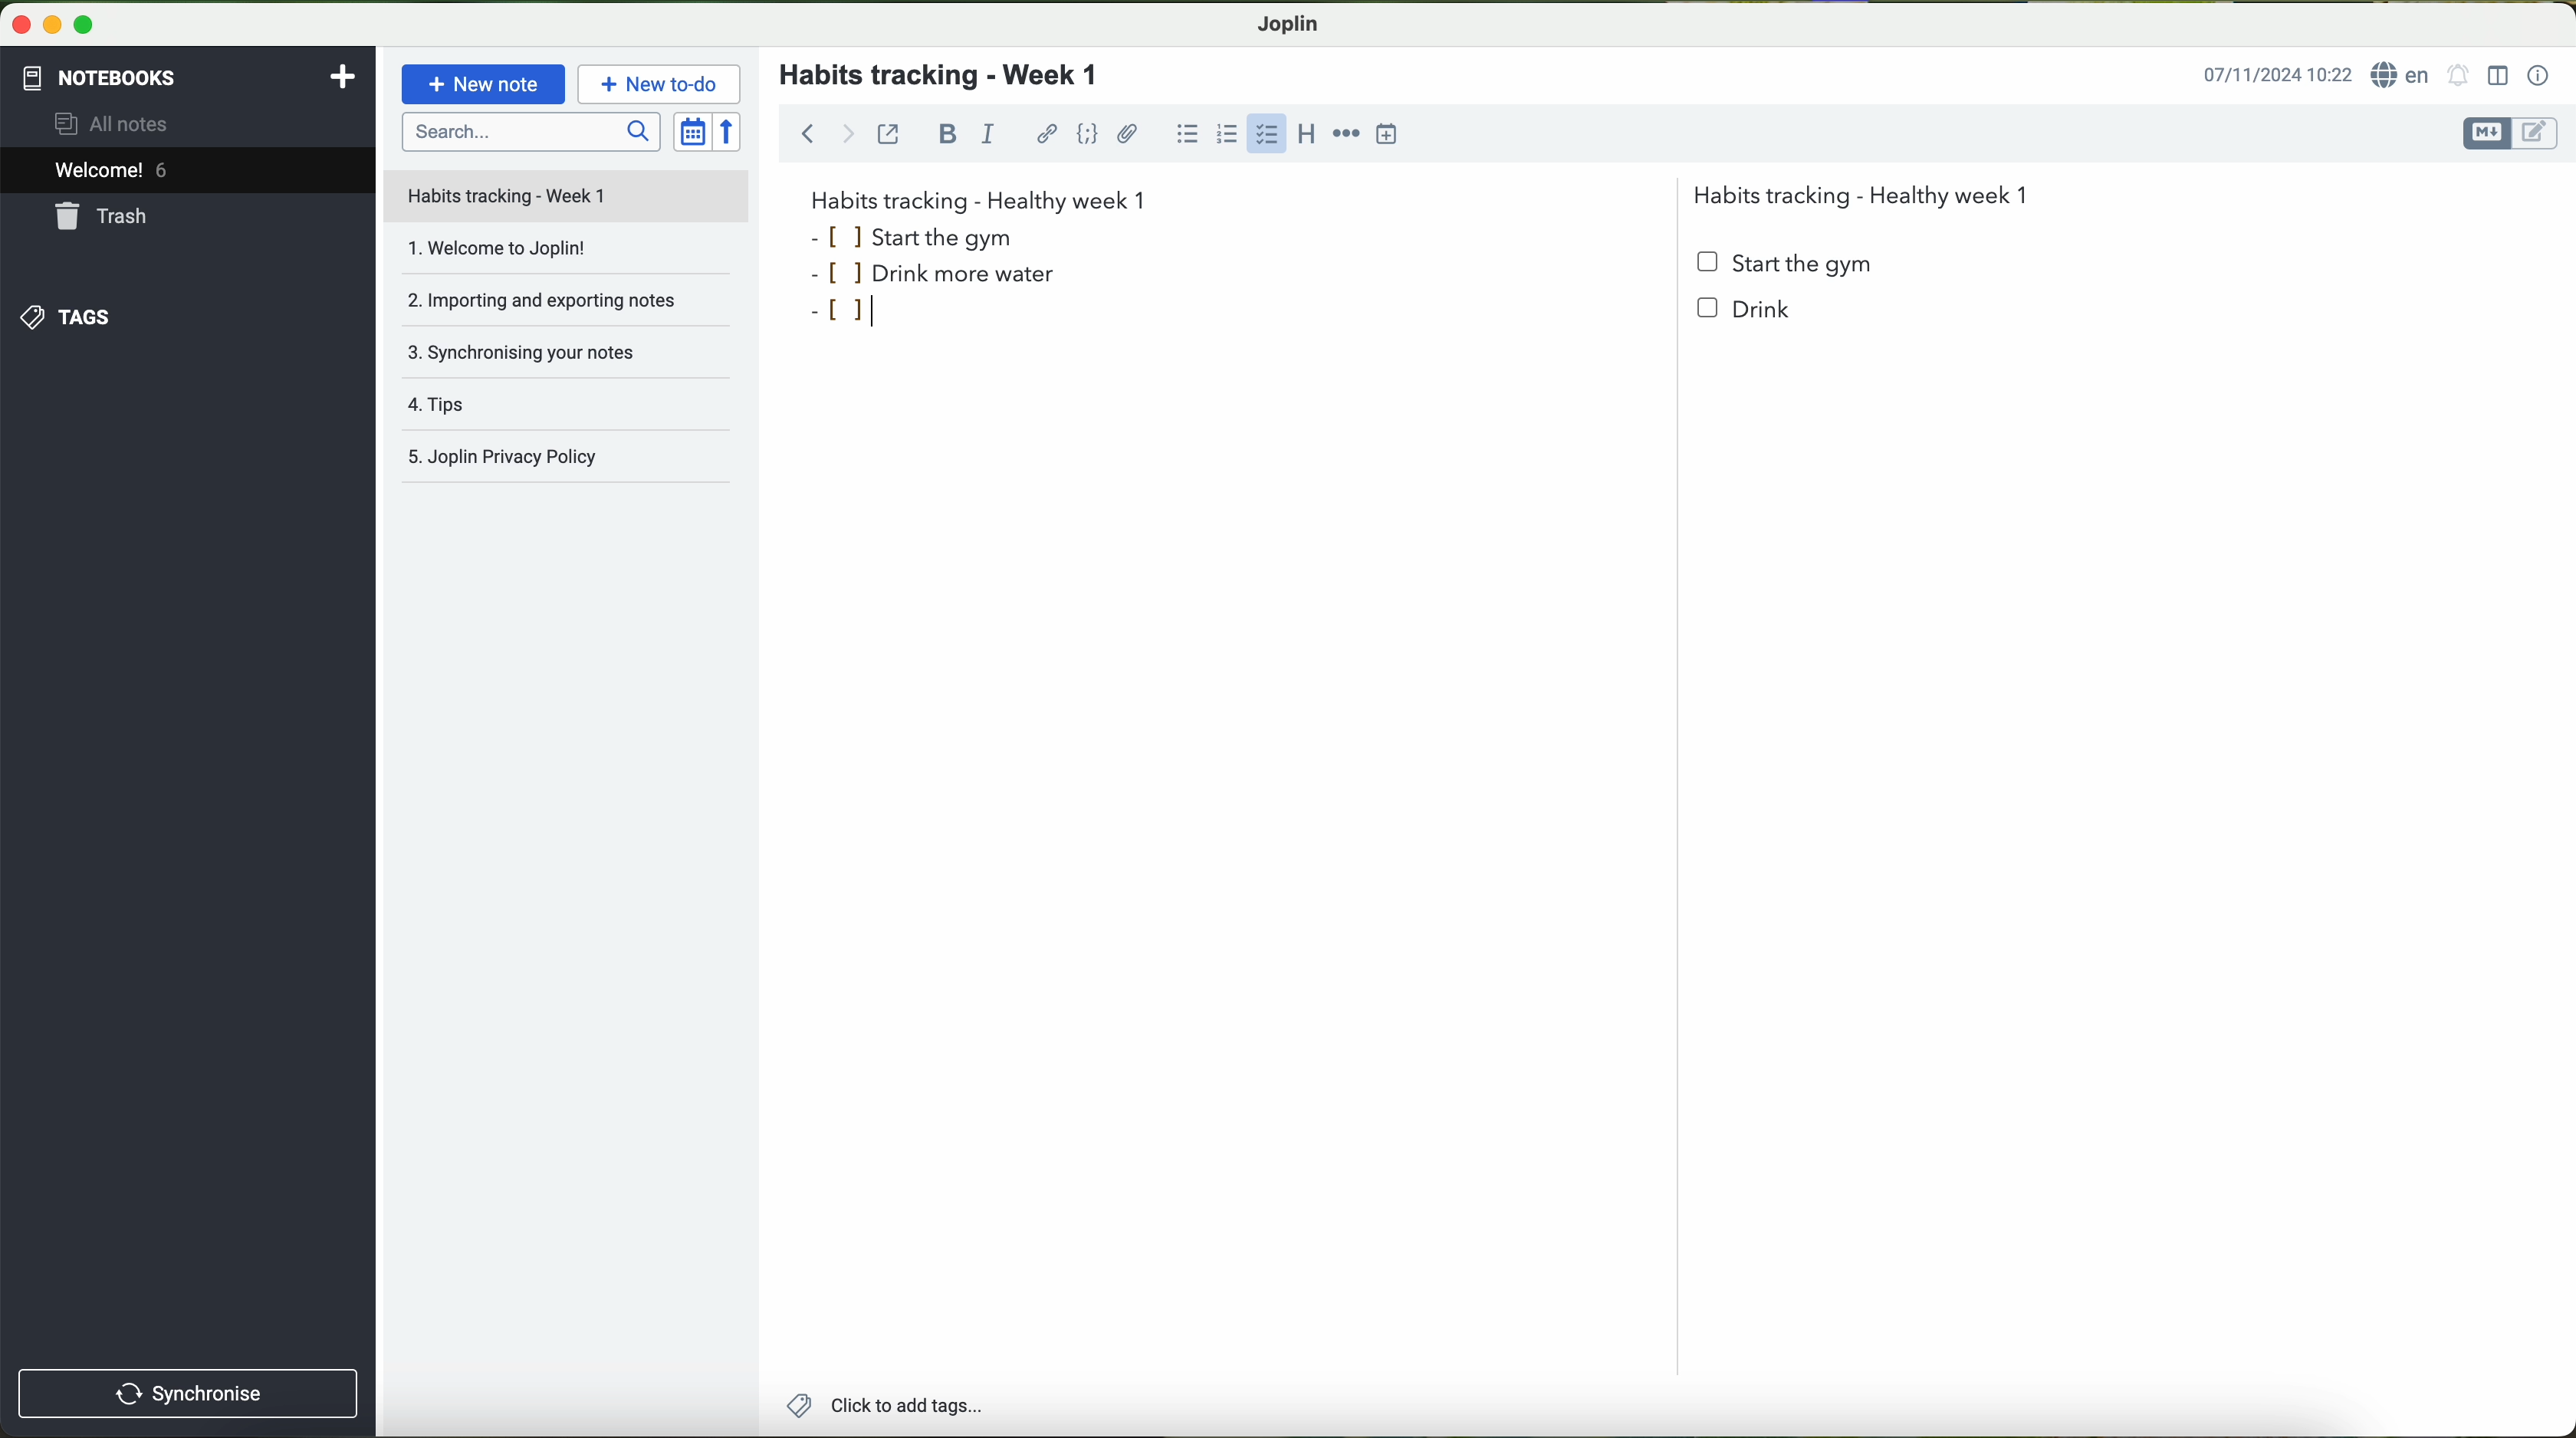 This screenshot has width=2576, height=1438. I want to click on hyperlink, so click(1047, 134).